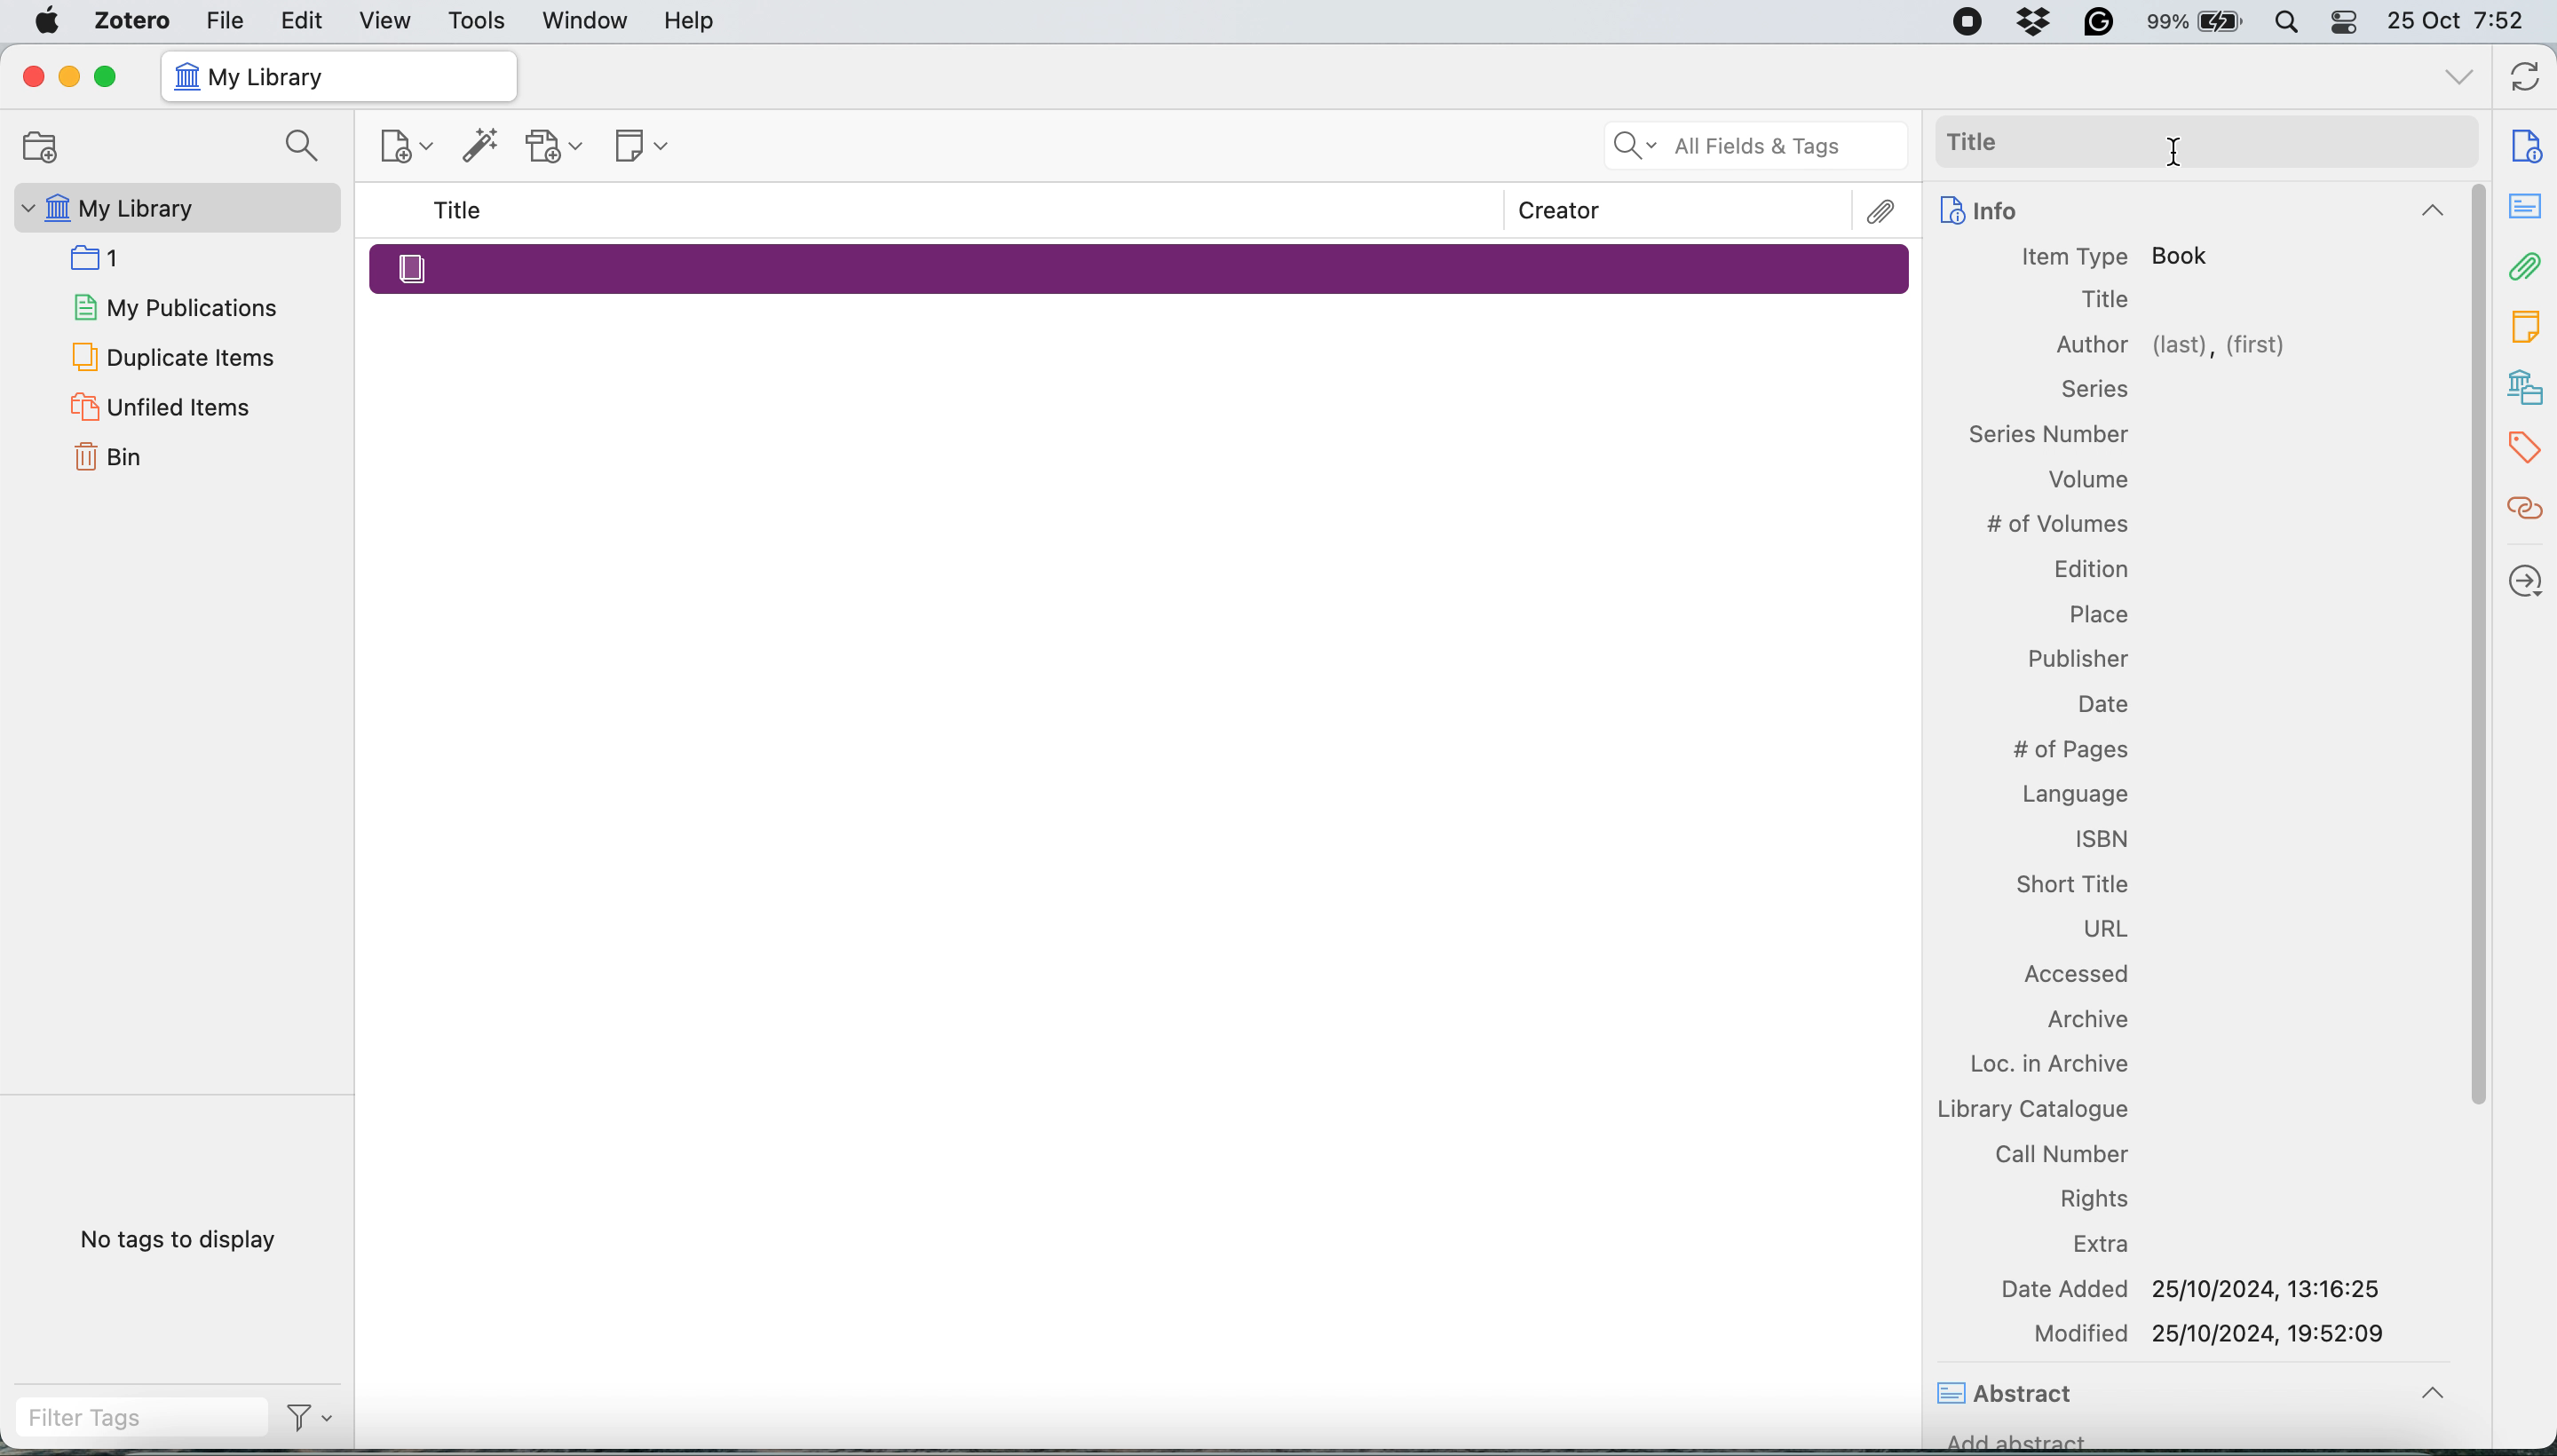 The image size is (2557, 1456). What do you see at coordinates (2530, 448) in the screenshot?
I see `Tags` at bounding box center [2530, 448].